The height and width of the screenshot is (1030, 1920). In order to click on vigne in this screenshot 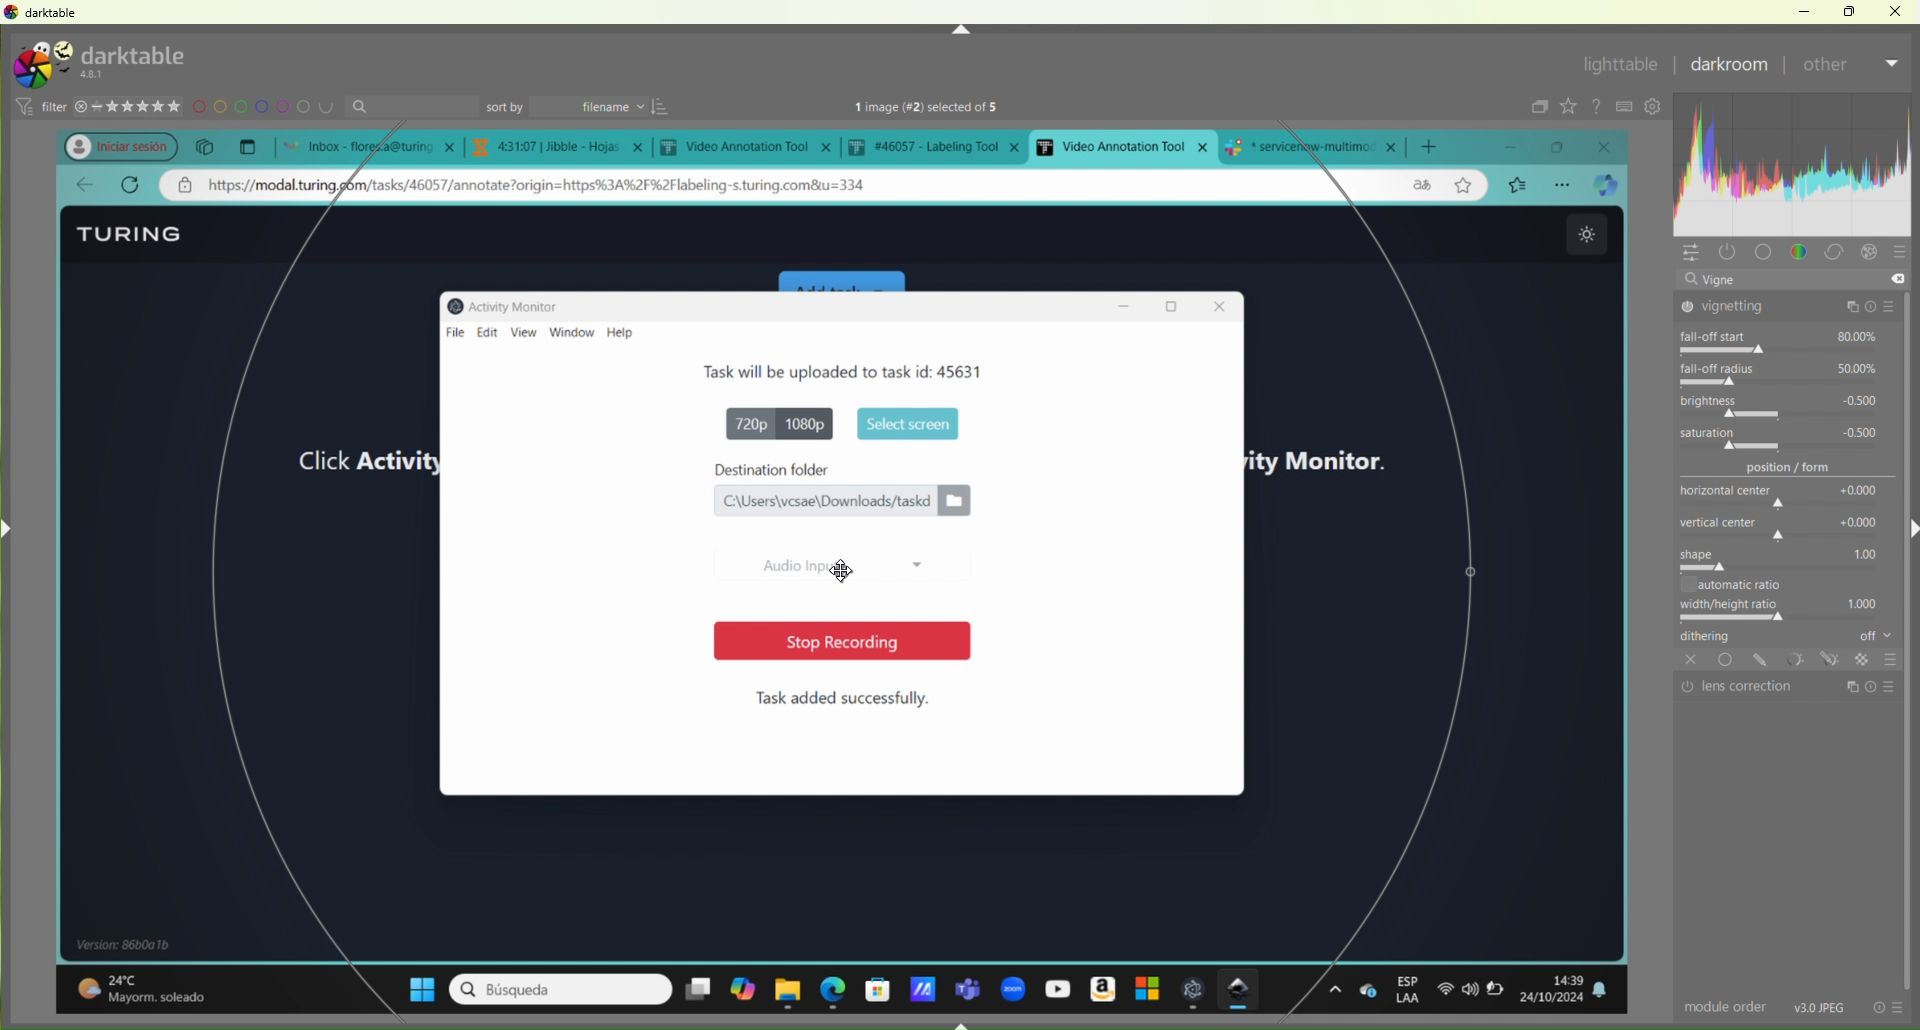, I will do `click(1789, 280)`.